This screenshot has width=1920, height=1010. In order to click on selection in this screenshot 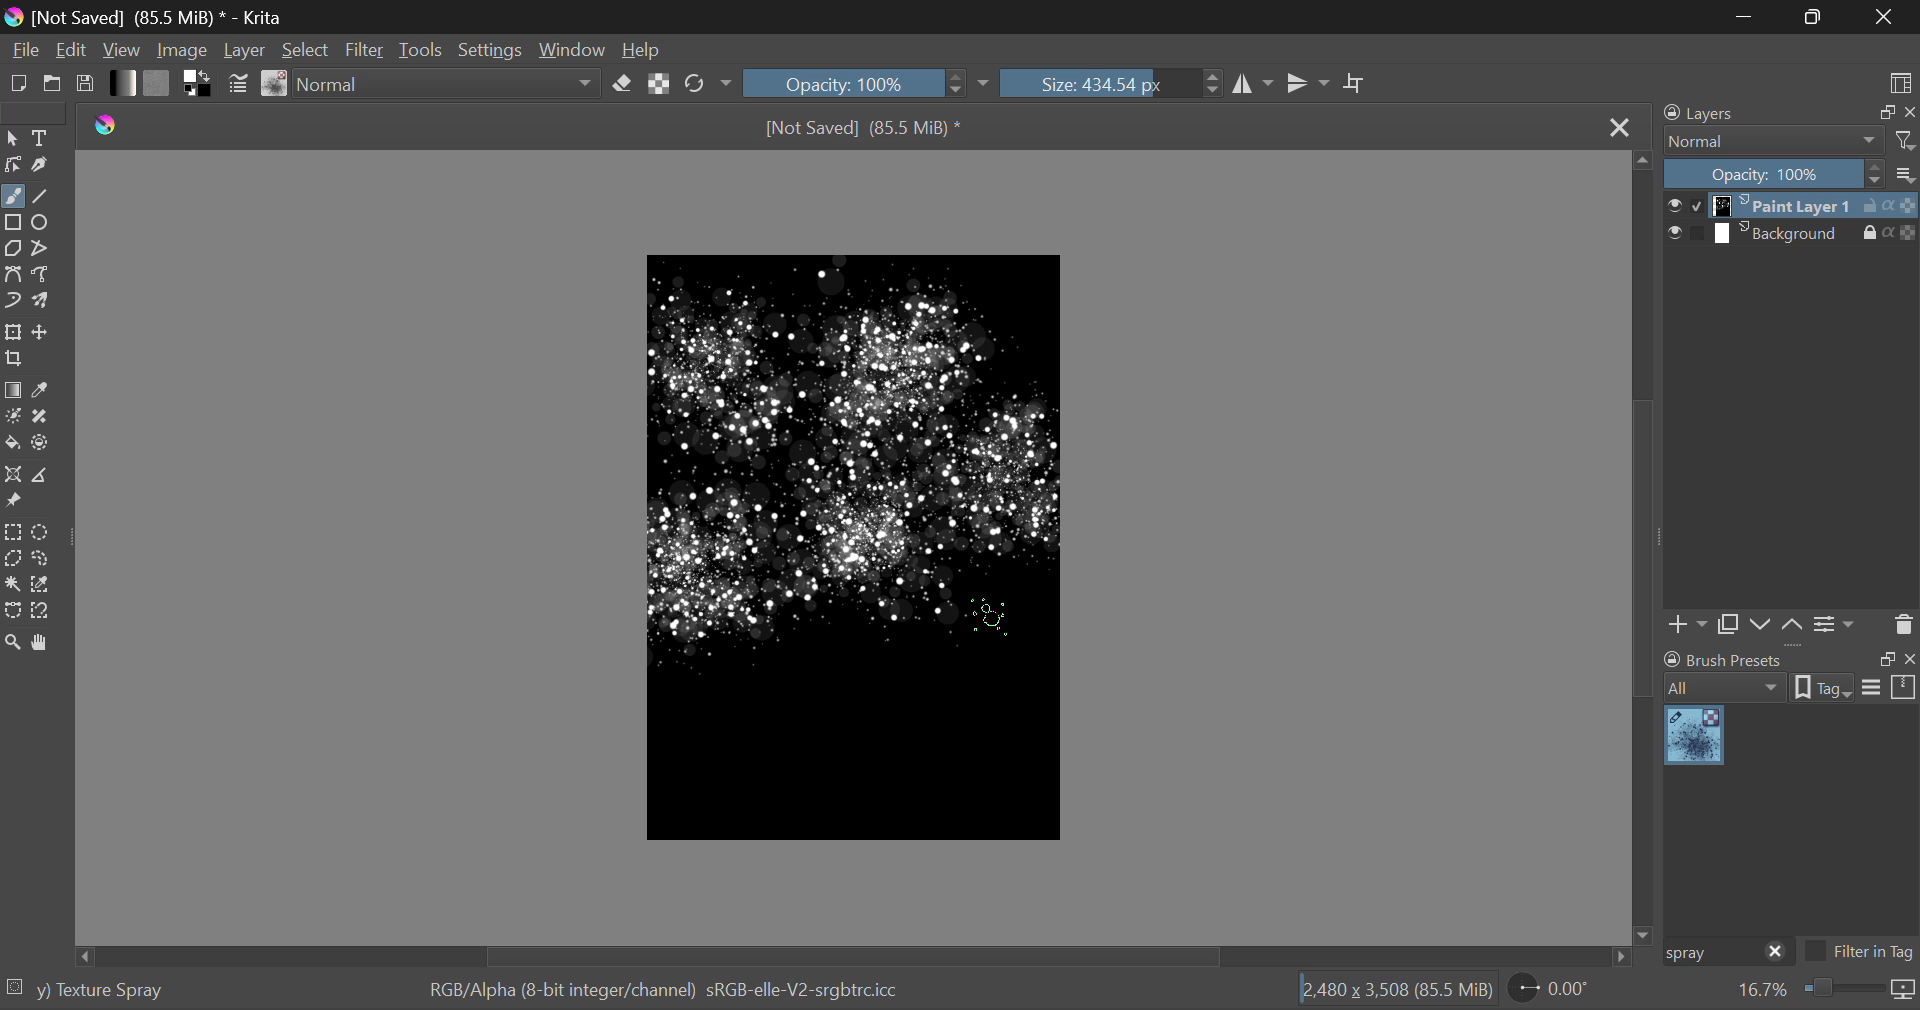, I will do `click(14, 985)`.